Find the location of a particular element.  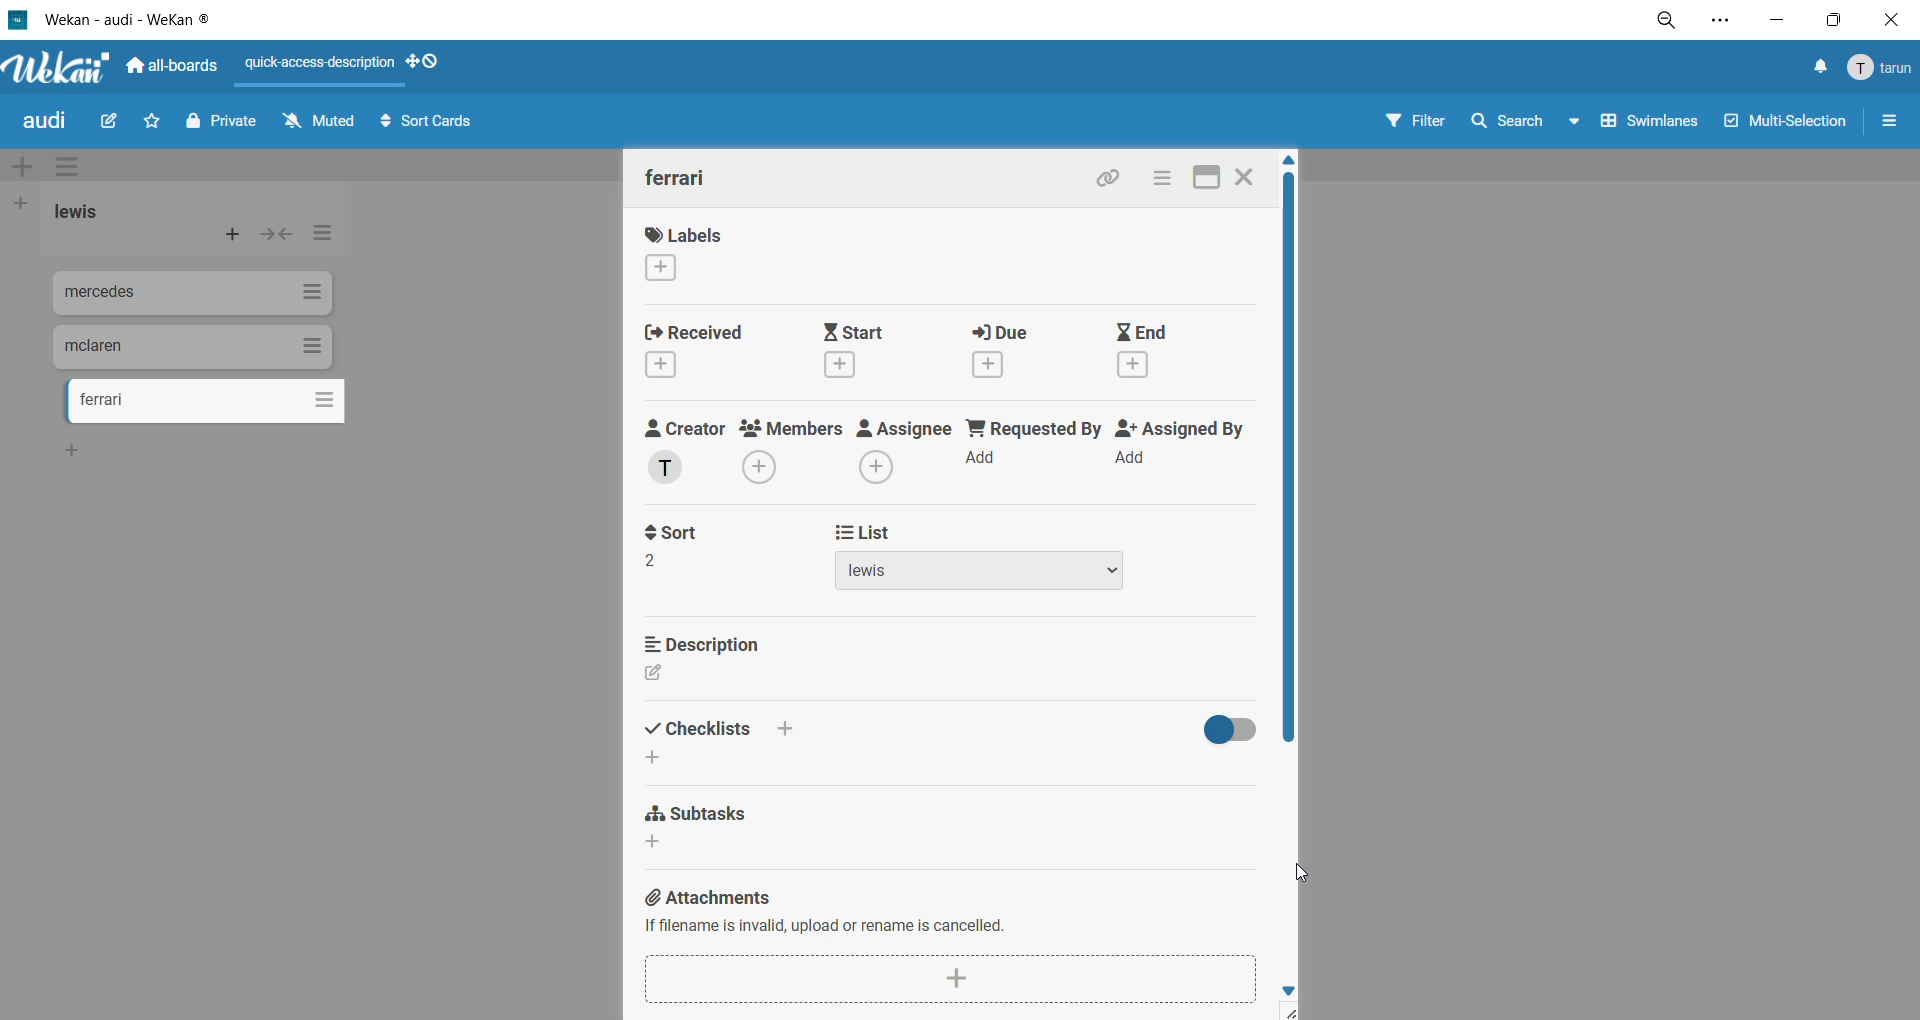

edit is located at coordinates (660, 673).